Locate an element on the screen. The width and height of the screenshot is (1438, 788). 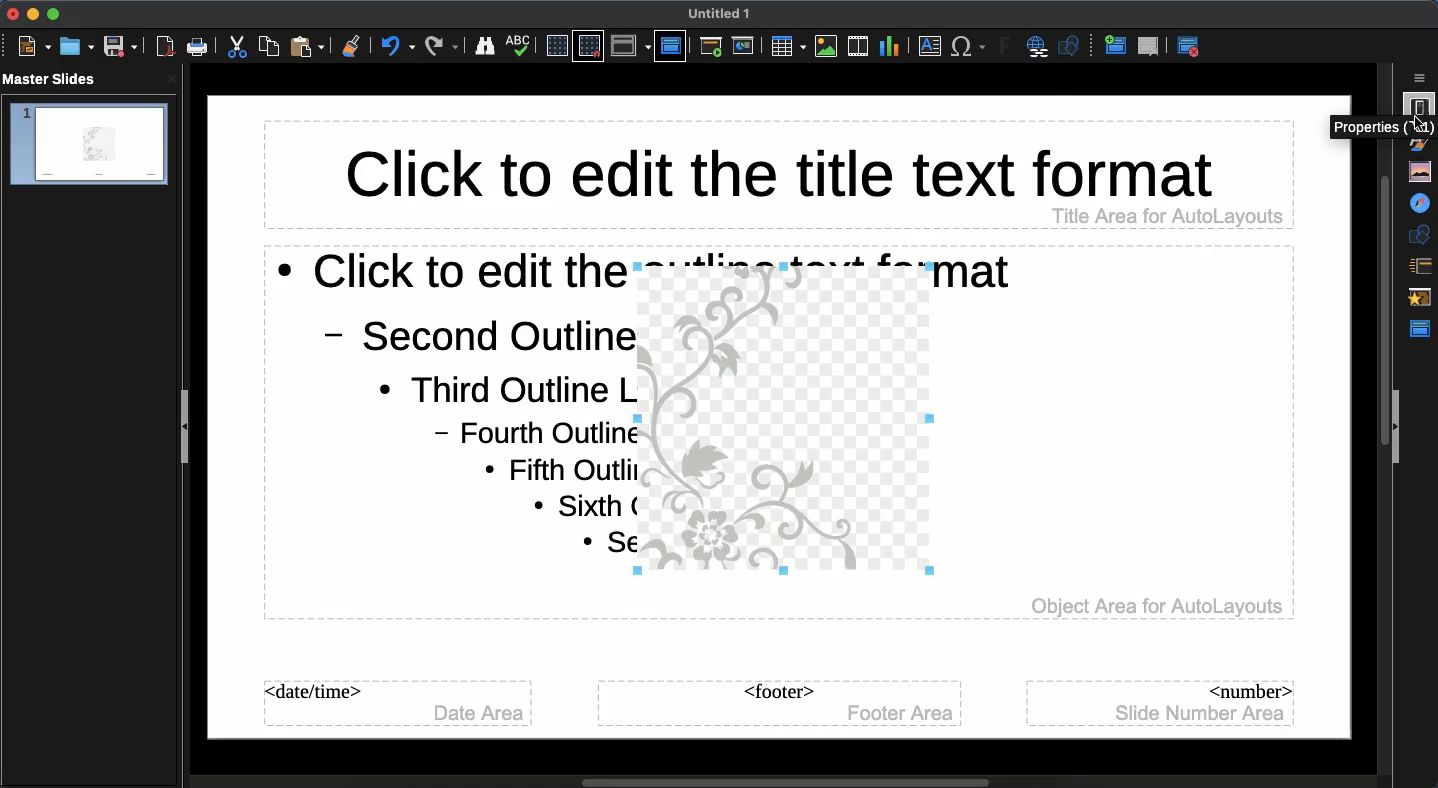
Finder is located at coordinates (485, 47).